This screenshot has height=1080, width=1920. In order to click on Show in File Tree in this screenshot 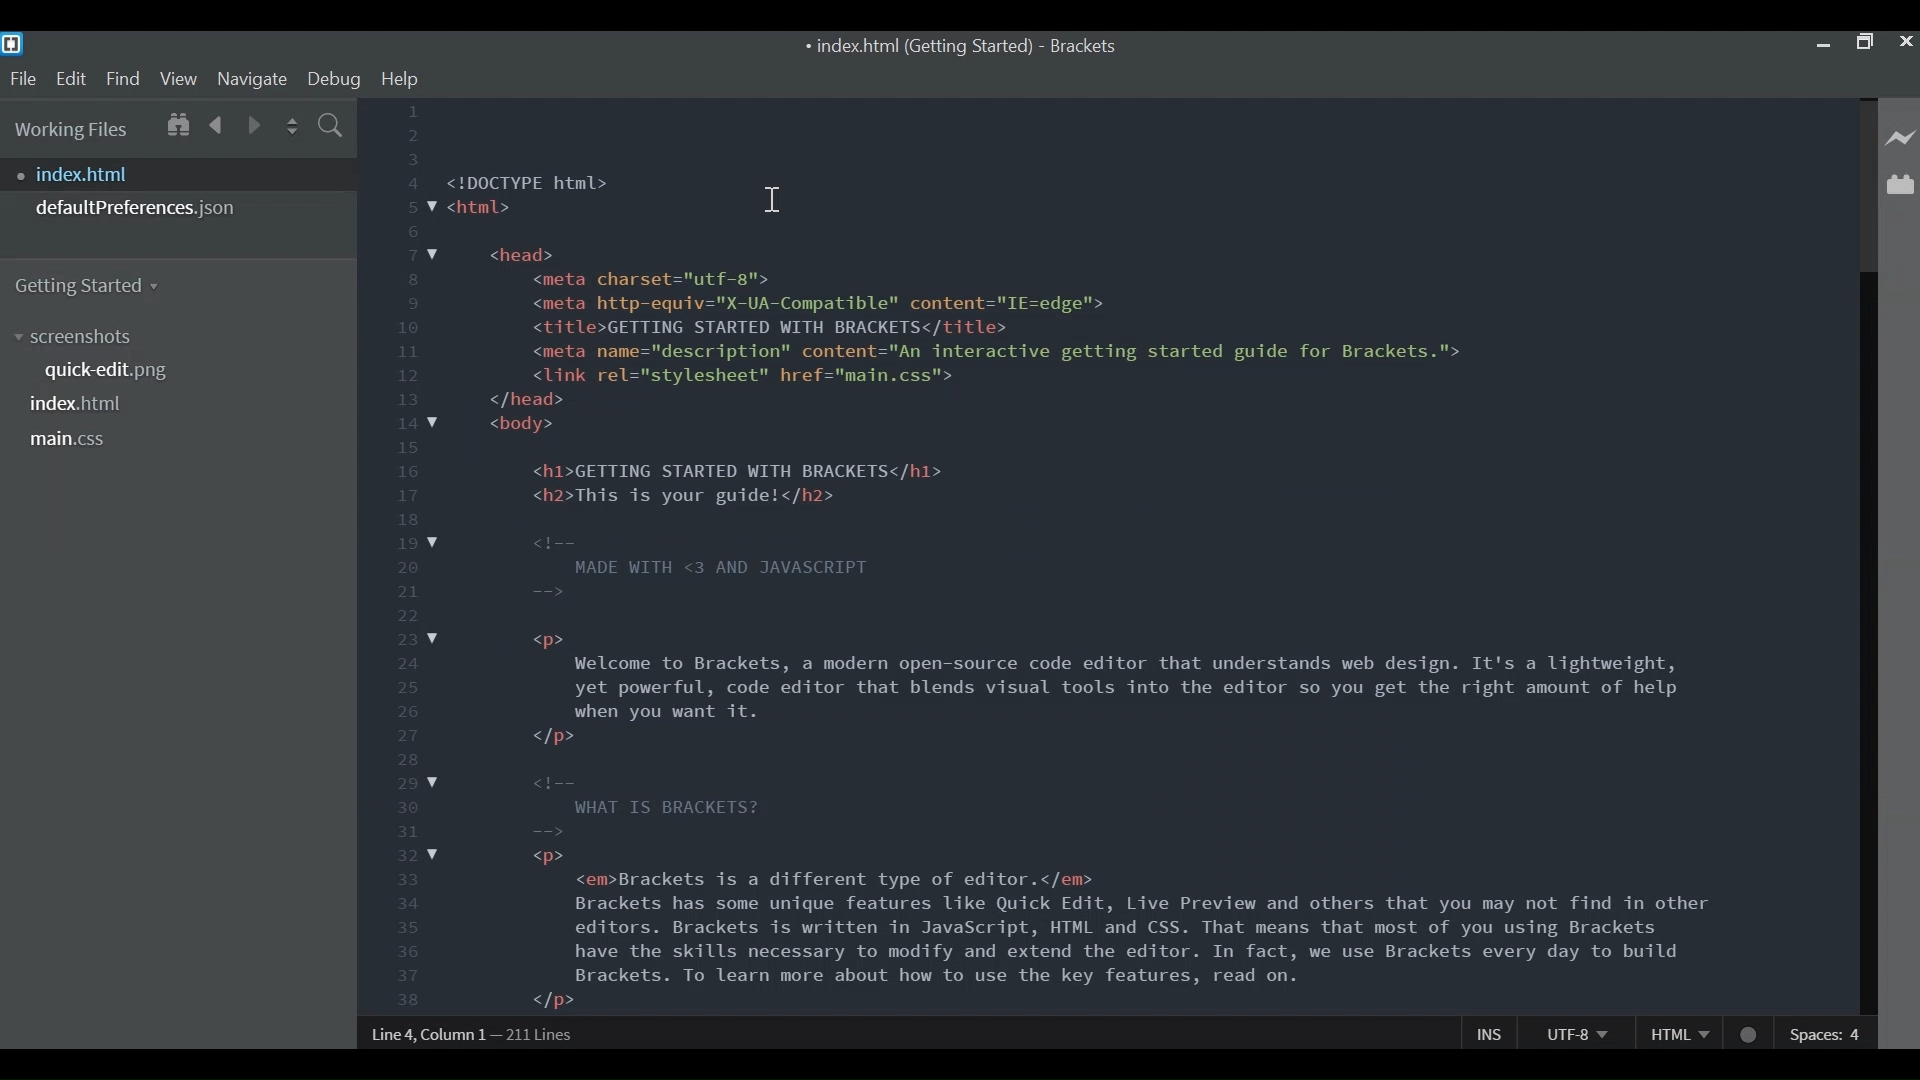, I will do `click(176, 122)`.